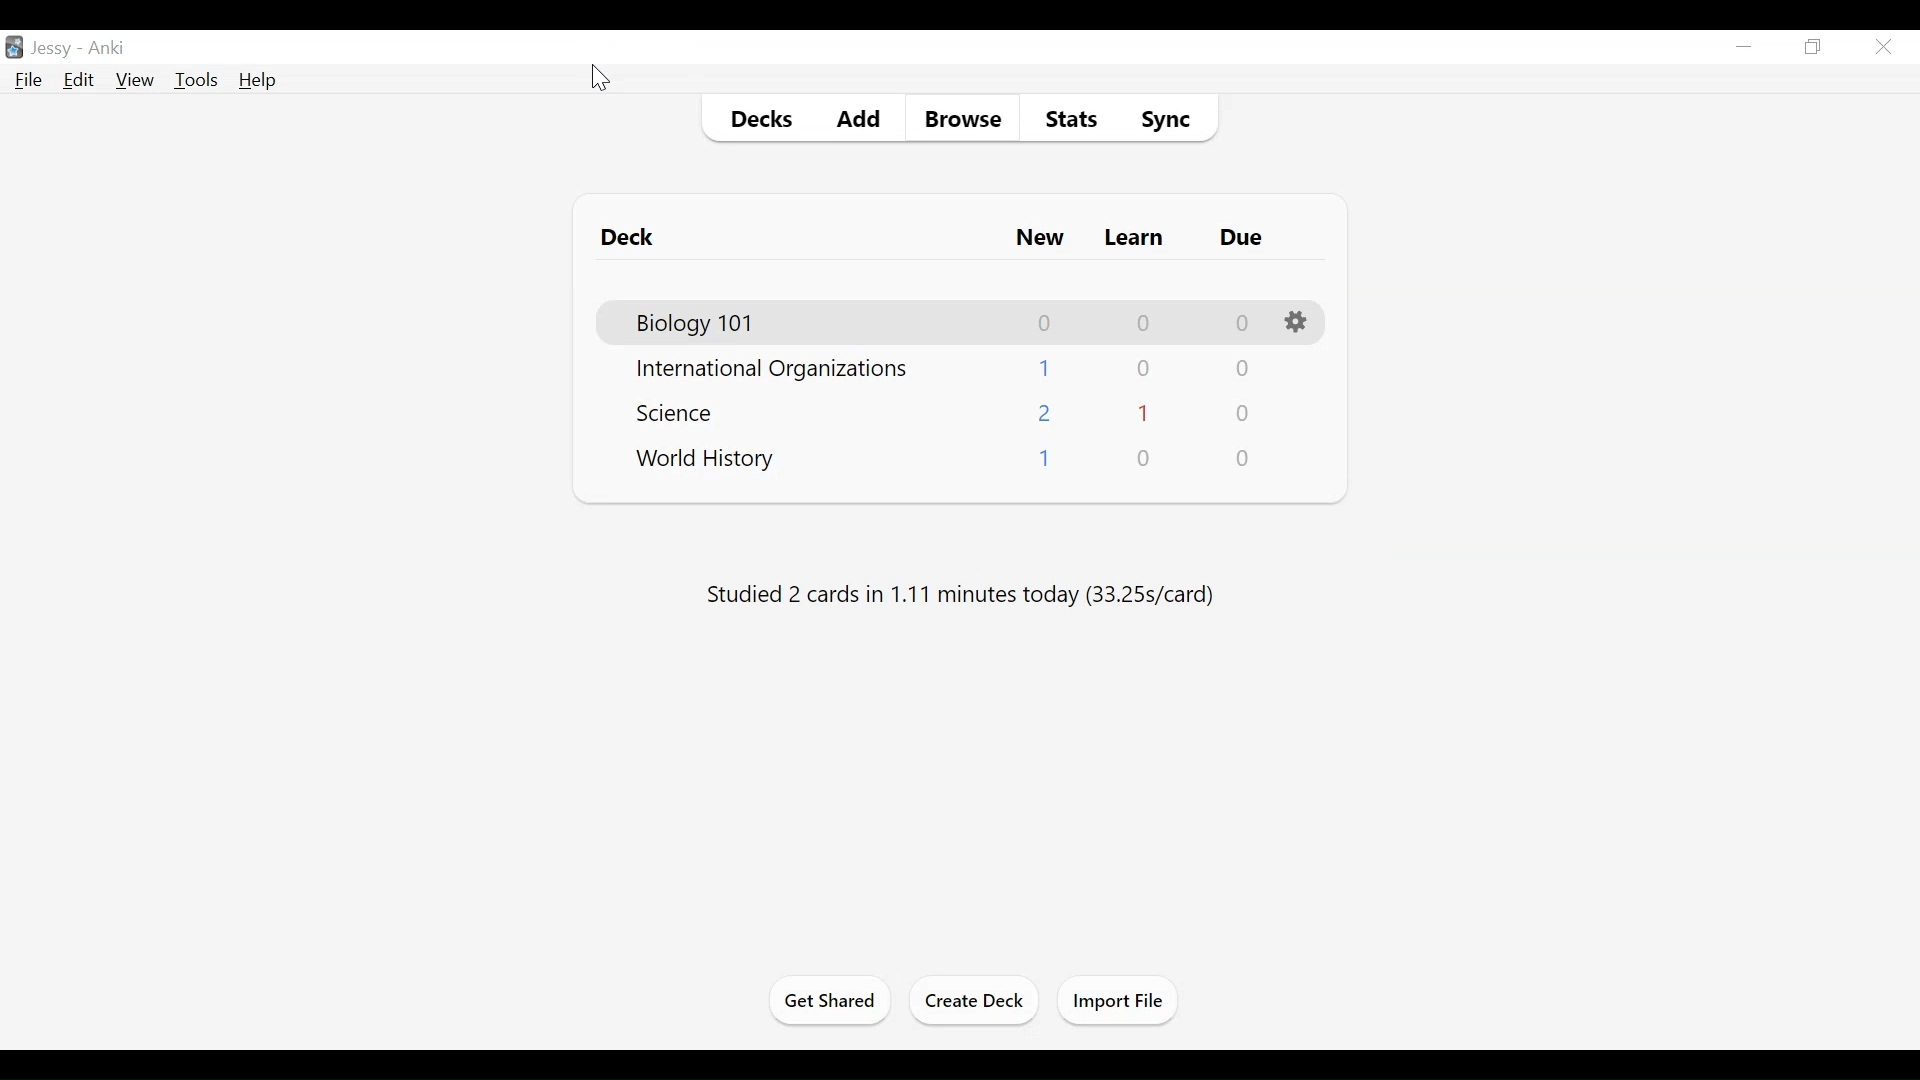 The height and width of the screenshot is (1080, 1920). Describe the element at coordinates (1298, 322) in the screenshot. I see `Options` at that location.